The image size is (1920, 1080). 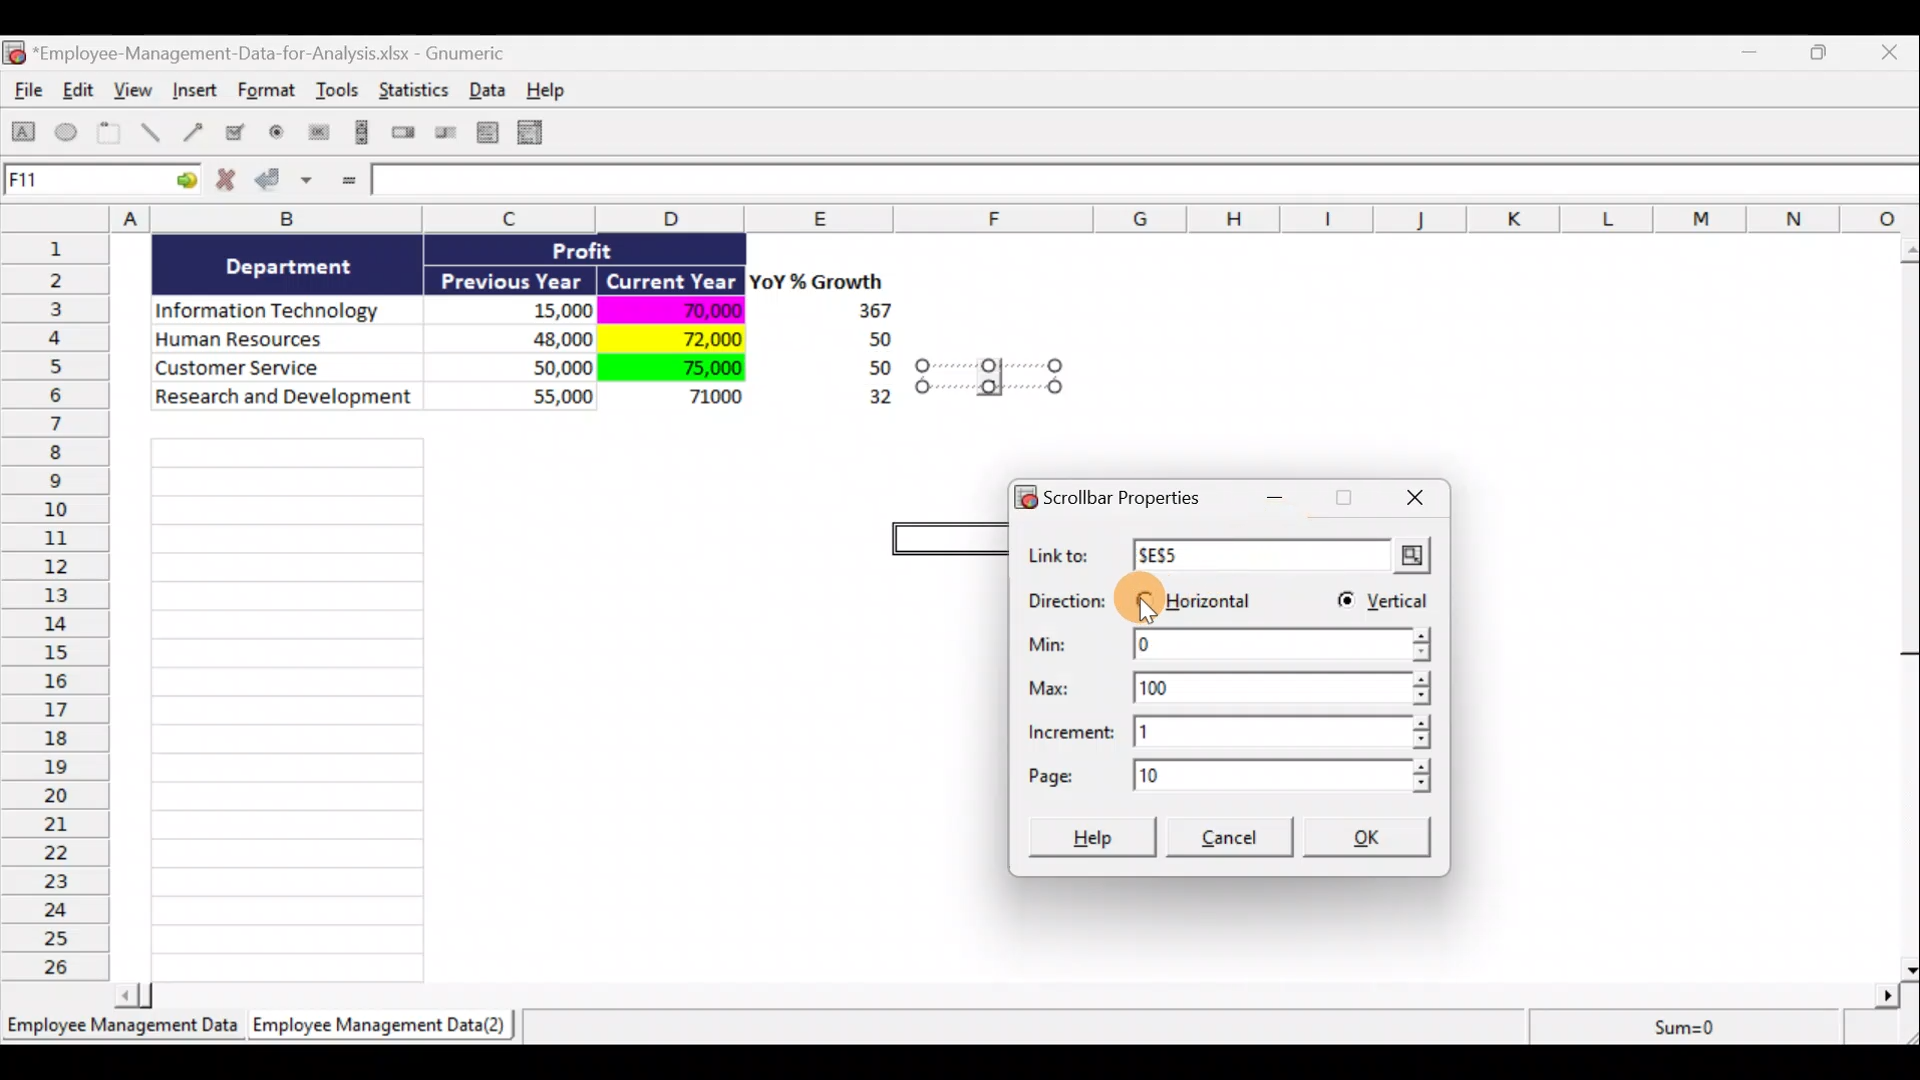 I want to click on Close, so click(x=1894, y=54).